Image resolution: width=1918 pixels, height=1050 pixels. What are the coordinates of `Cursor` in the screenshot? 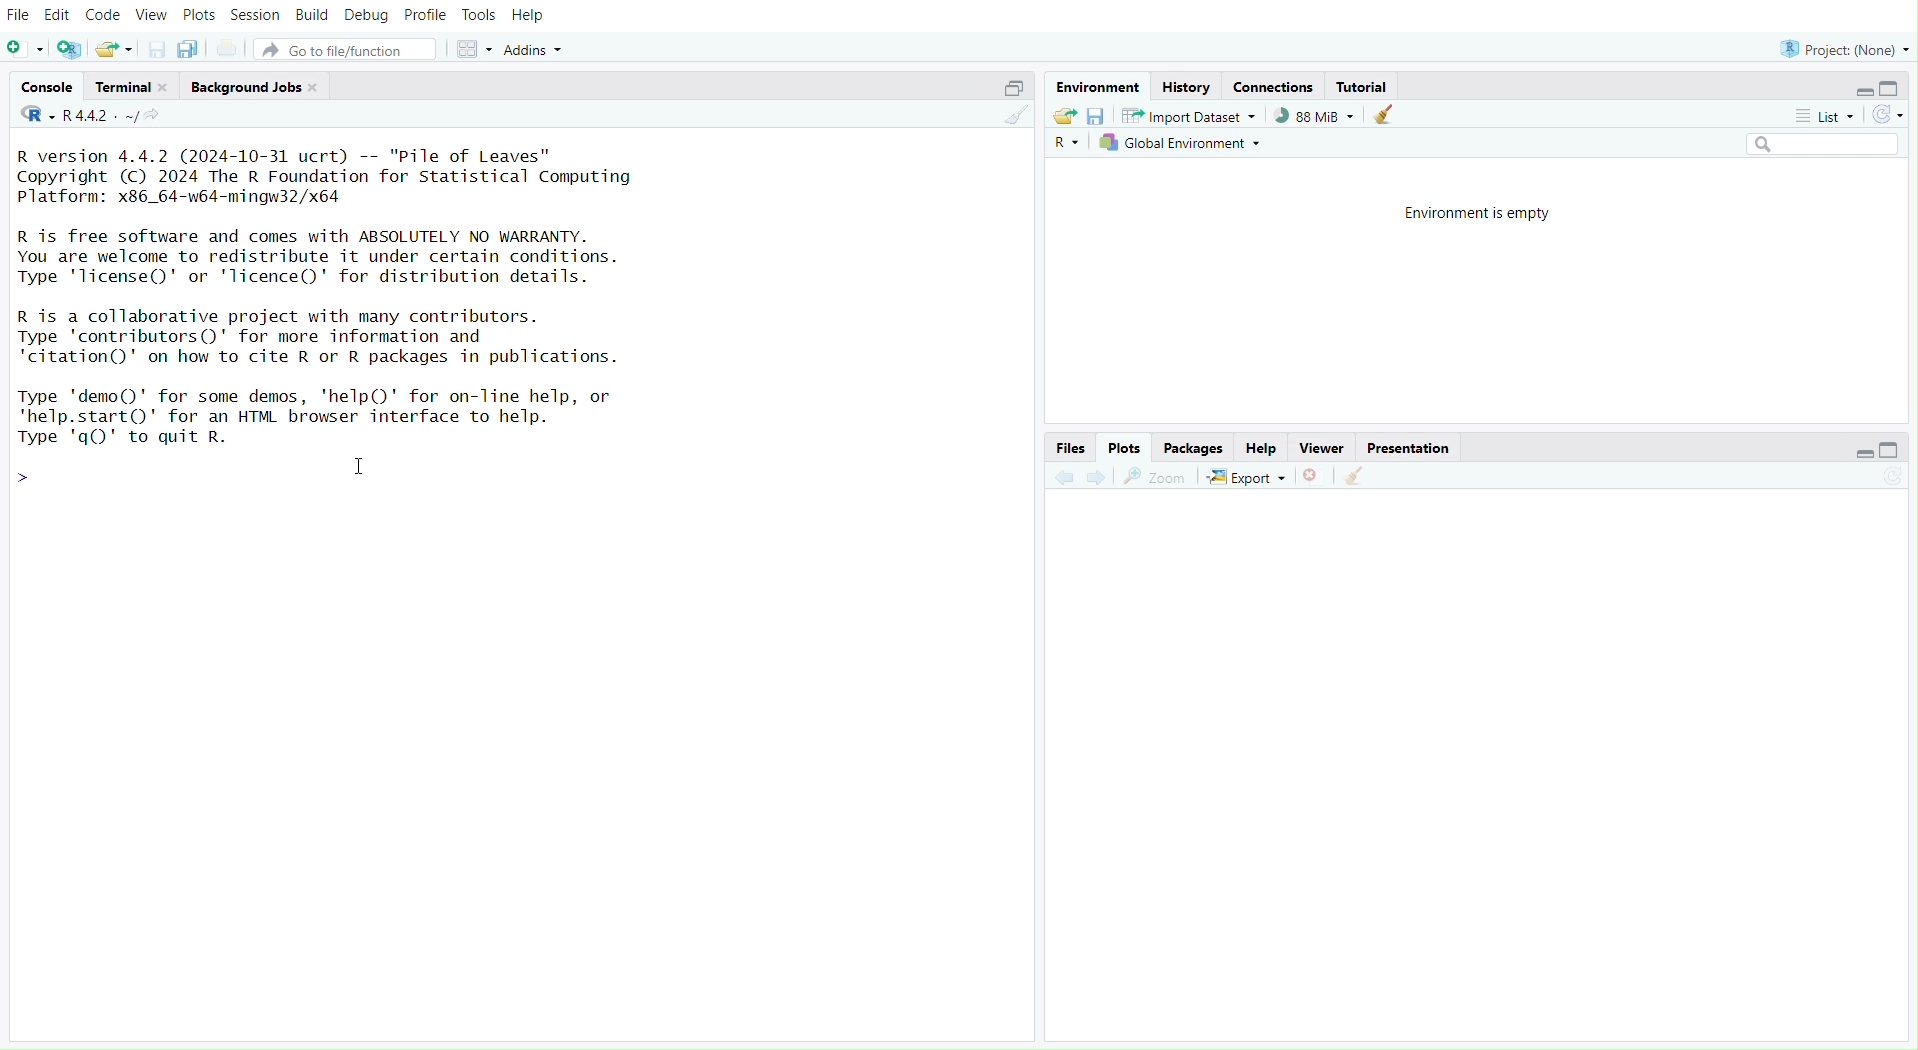 It's located at (366, 469).